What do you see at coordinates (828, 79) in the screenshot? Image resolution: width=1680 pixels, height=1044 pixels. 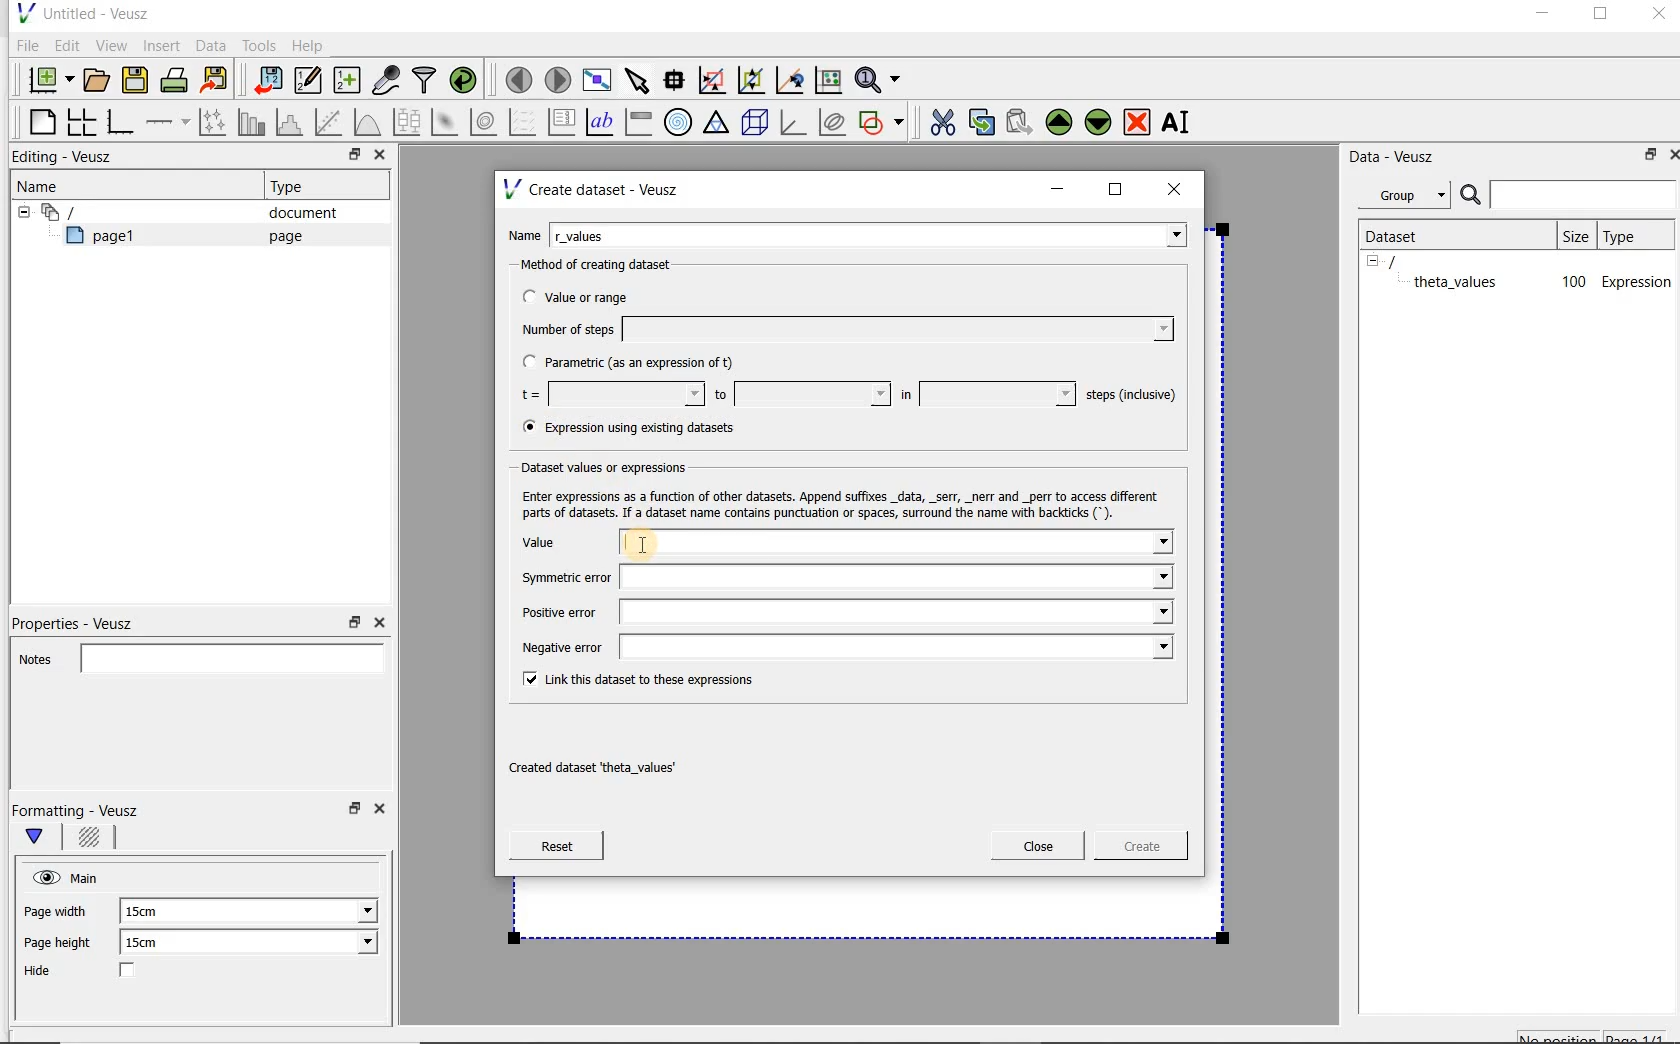 I see `click to reset graph axes` at bounding box center [828, 79].